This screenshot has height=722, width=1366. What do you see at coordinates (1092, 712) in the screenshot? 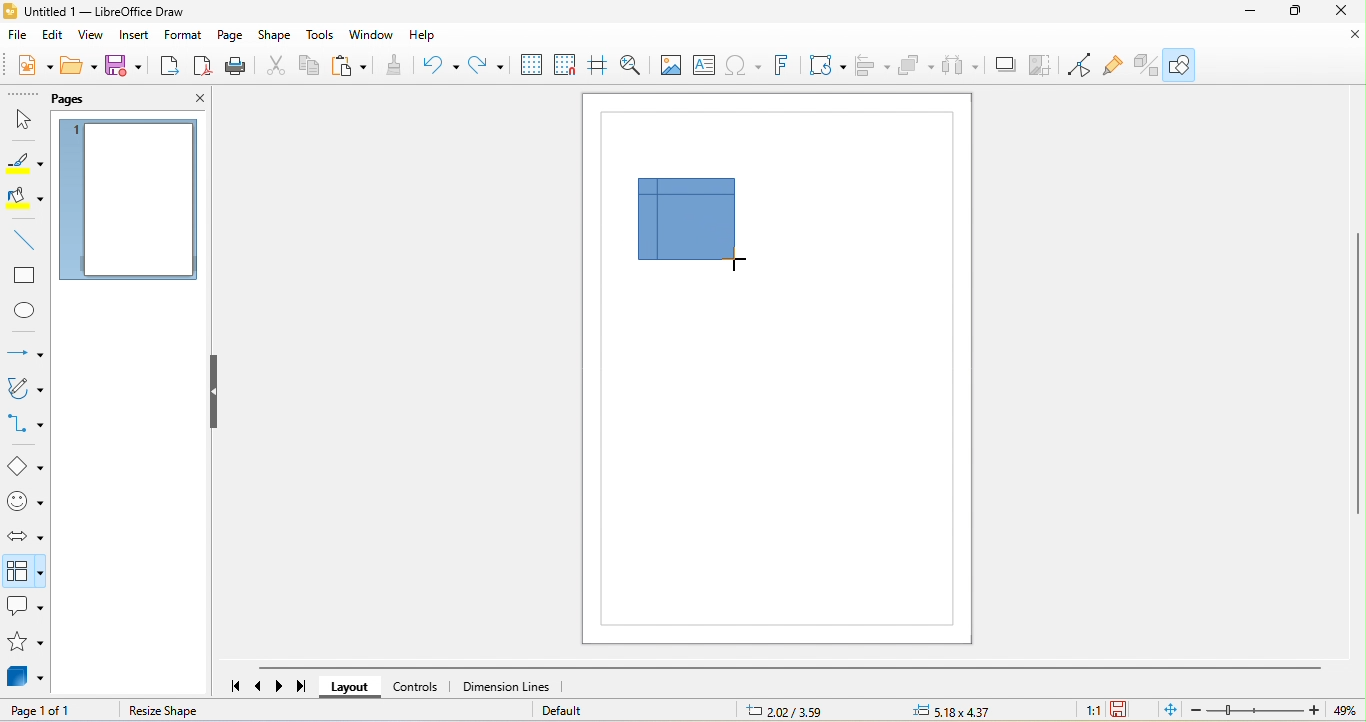
I see `1:1` at bounding box center [1092, 712].